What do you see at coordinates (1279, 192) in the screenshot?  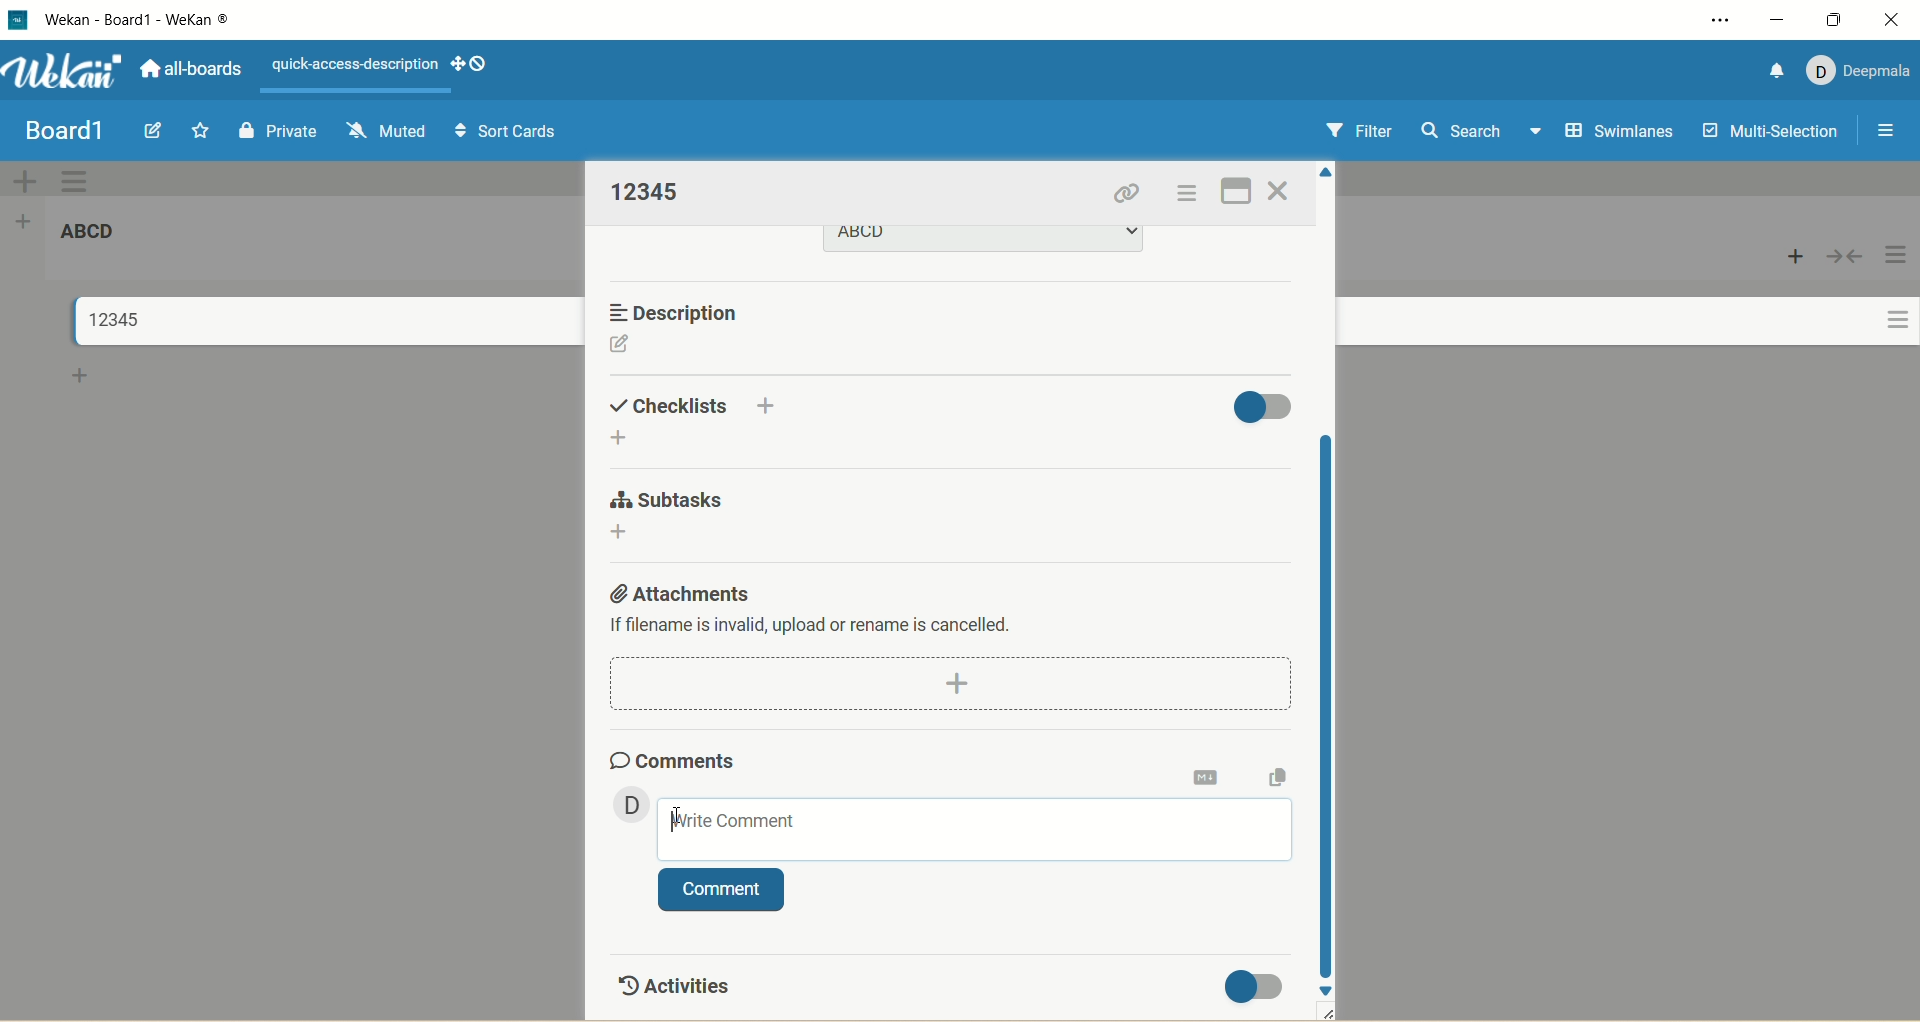 I see `close` at bounding box center [1279, 192].